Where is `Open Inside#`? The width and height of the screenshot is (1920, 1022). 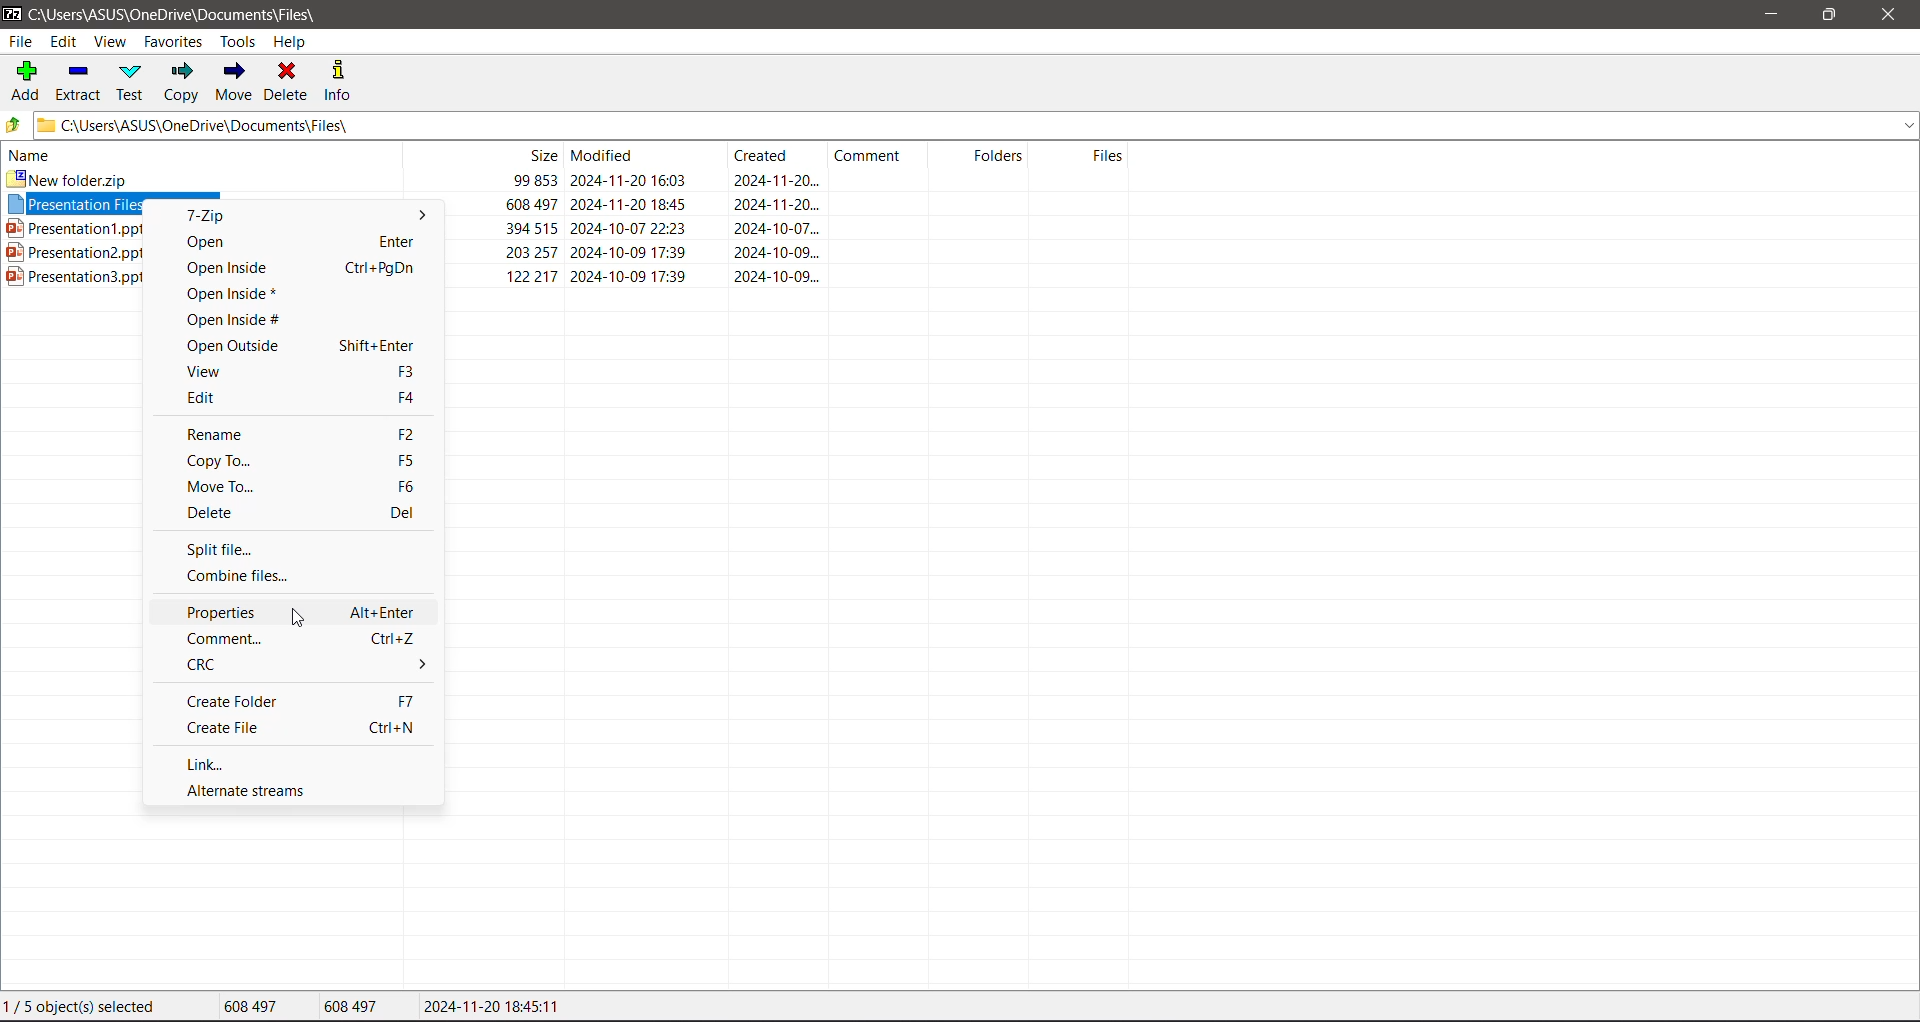 Open Inside# is located at coordinates (235, 321).